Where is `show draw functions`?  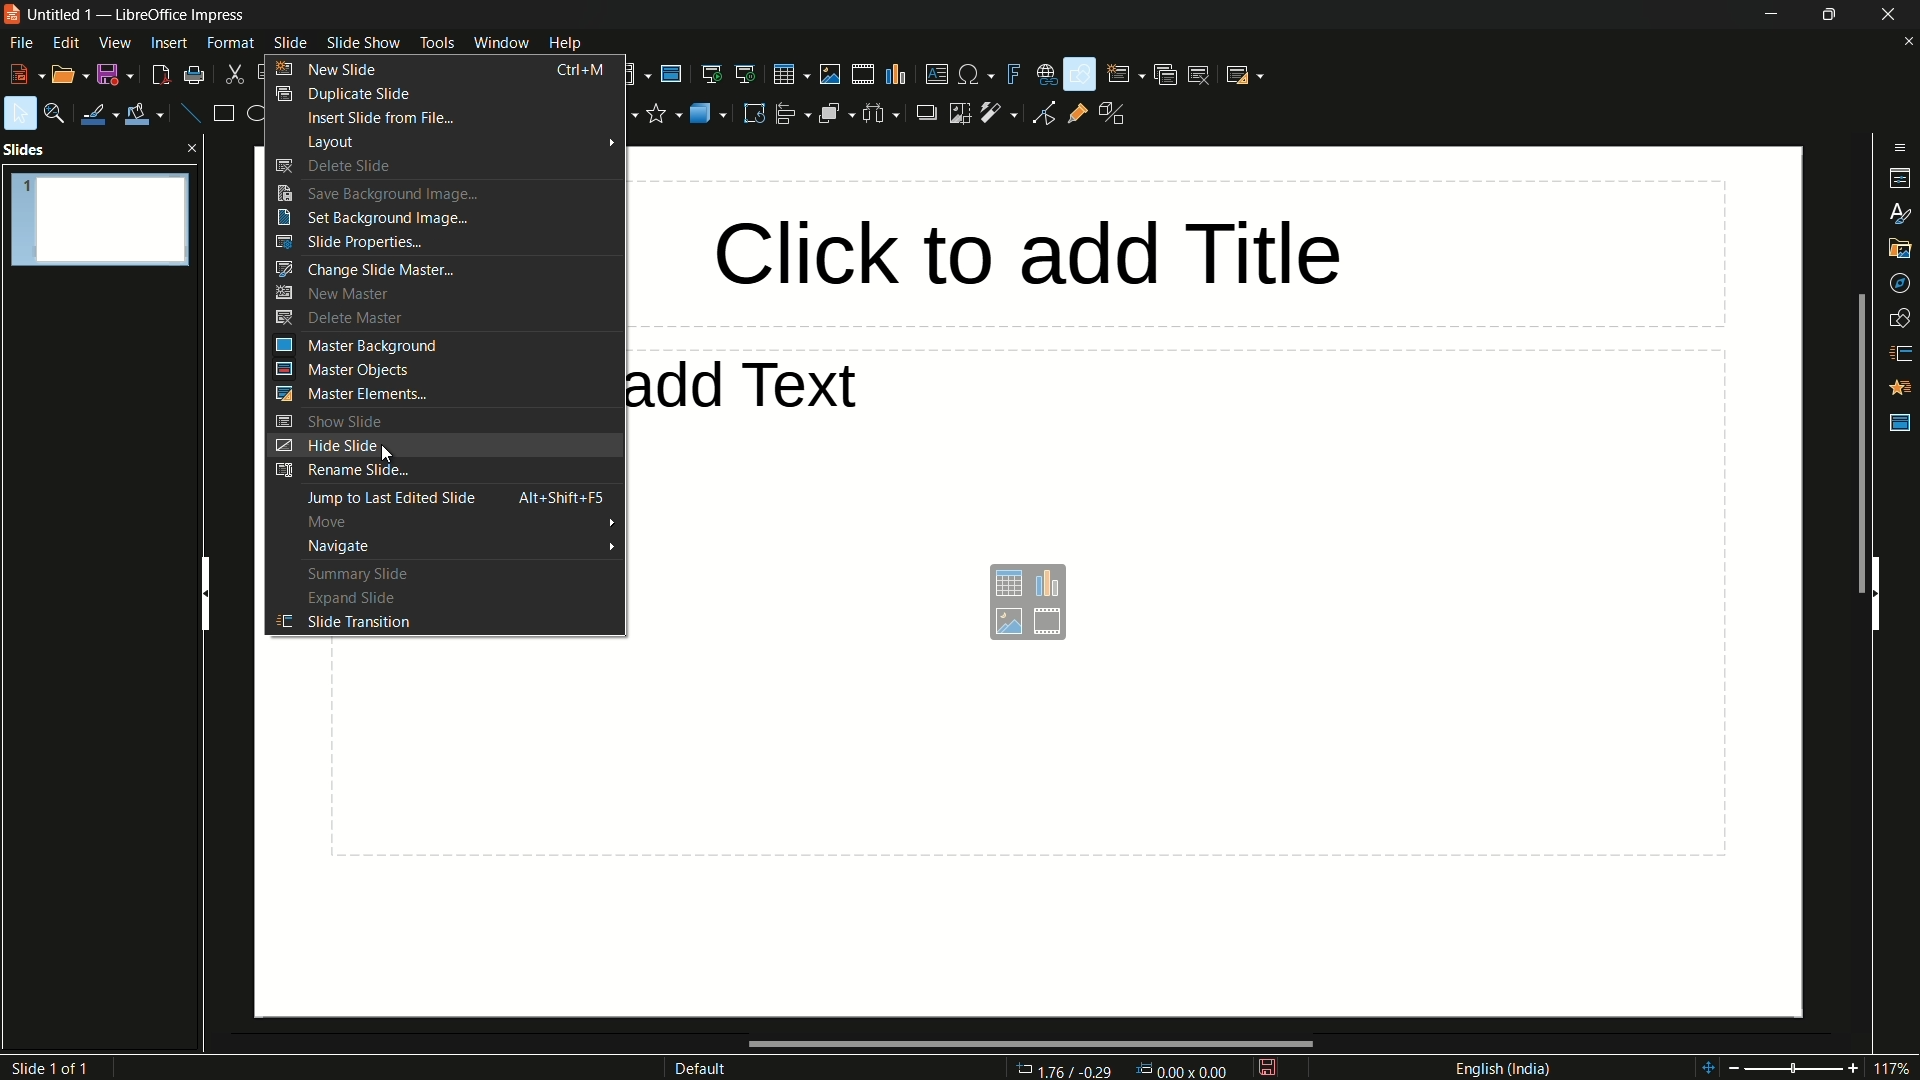
show draw functions is located at coordinates (1079, 74).